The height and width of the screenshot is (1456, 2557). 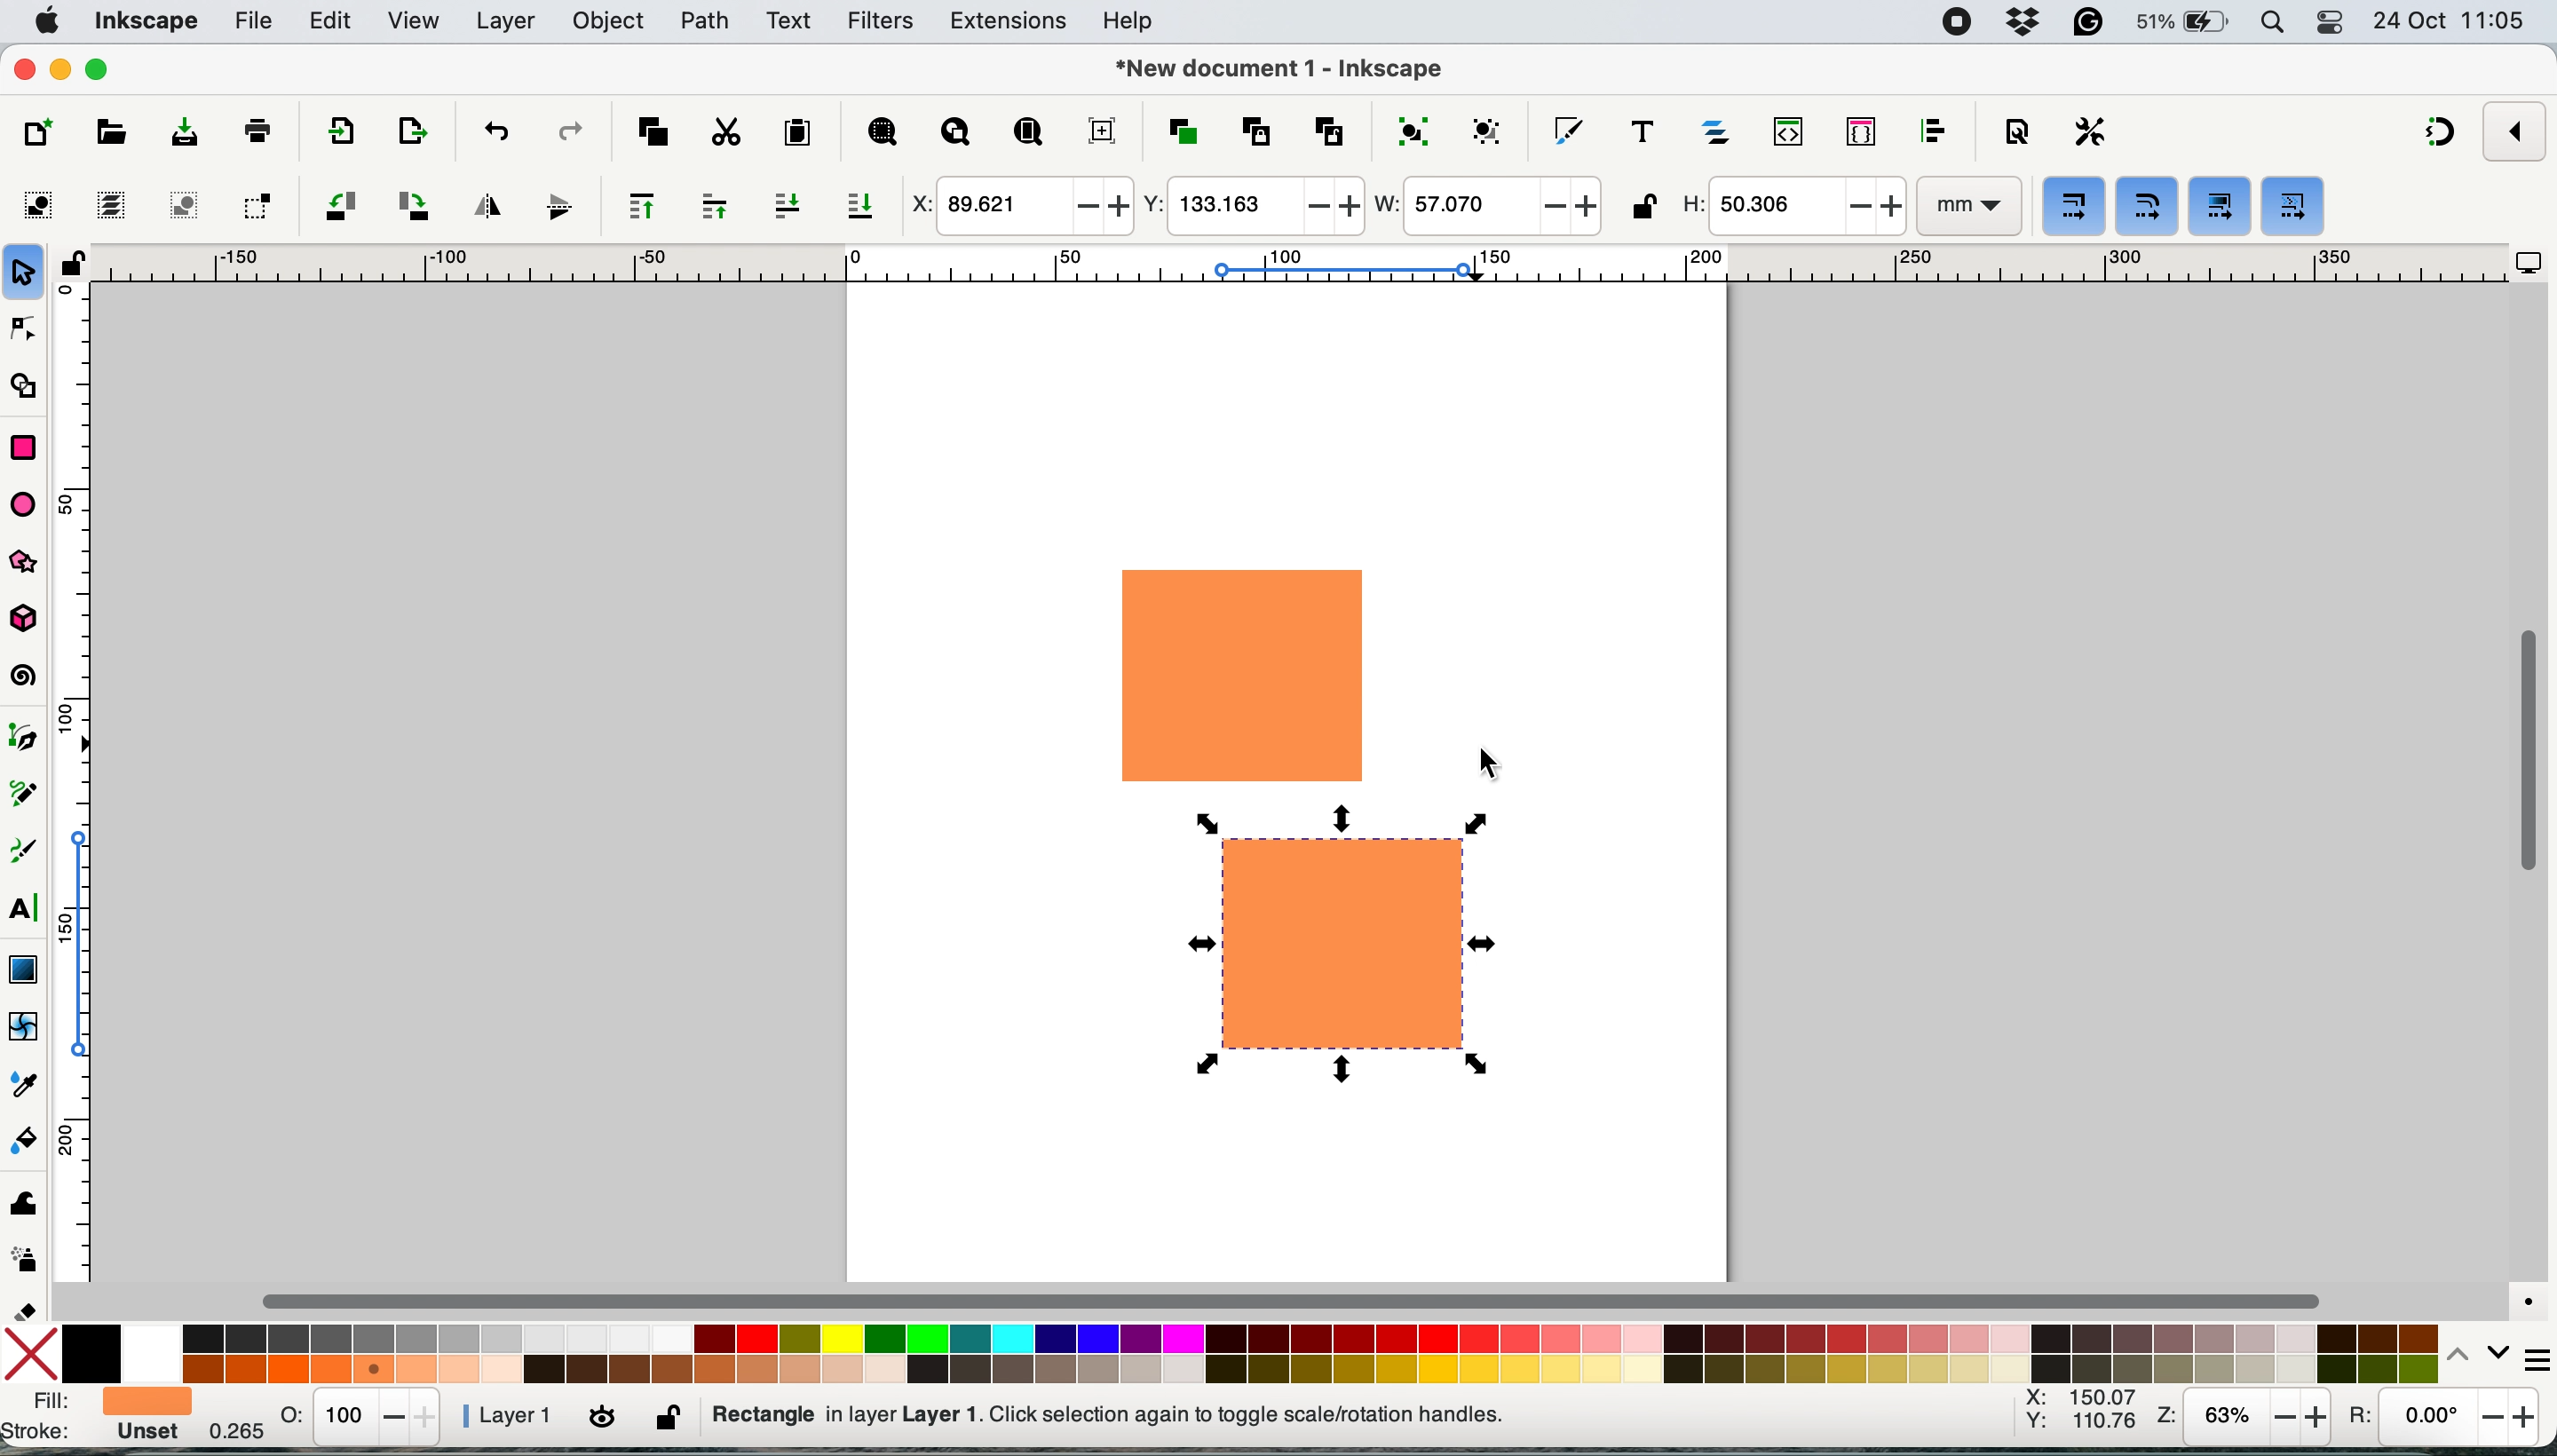 What do you see at coordinates (1297, 269) in the screenshot?
I see `horizontal scale` at bounding box center [1297, 269].